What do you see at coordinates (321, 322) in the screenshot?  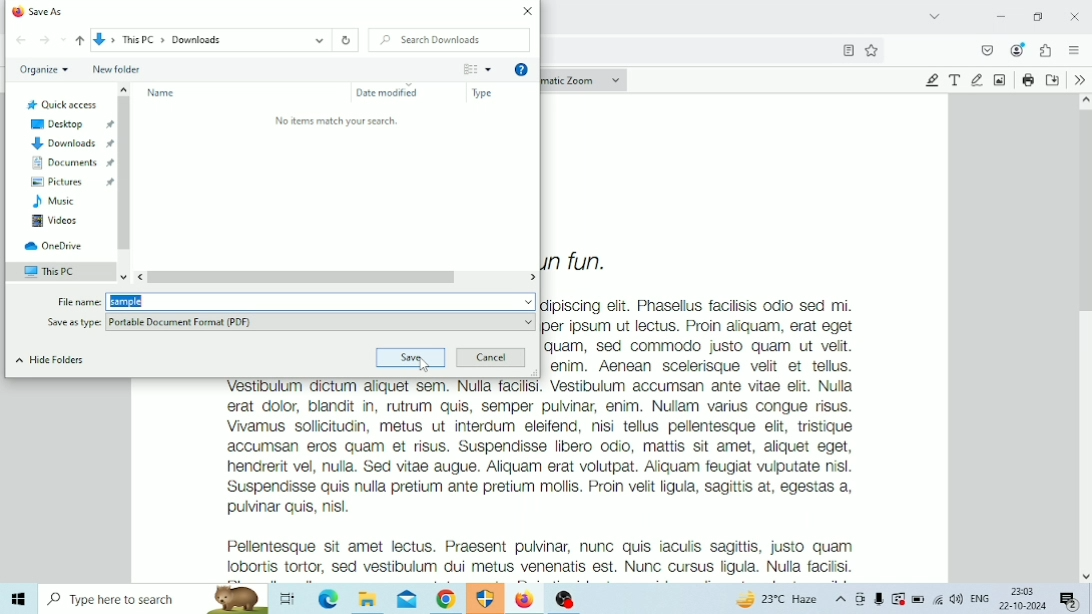 I see `Save as type` at bounding box center [321, 322].